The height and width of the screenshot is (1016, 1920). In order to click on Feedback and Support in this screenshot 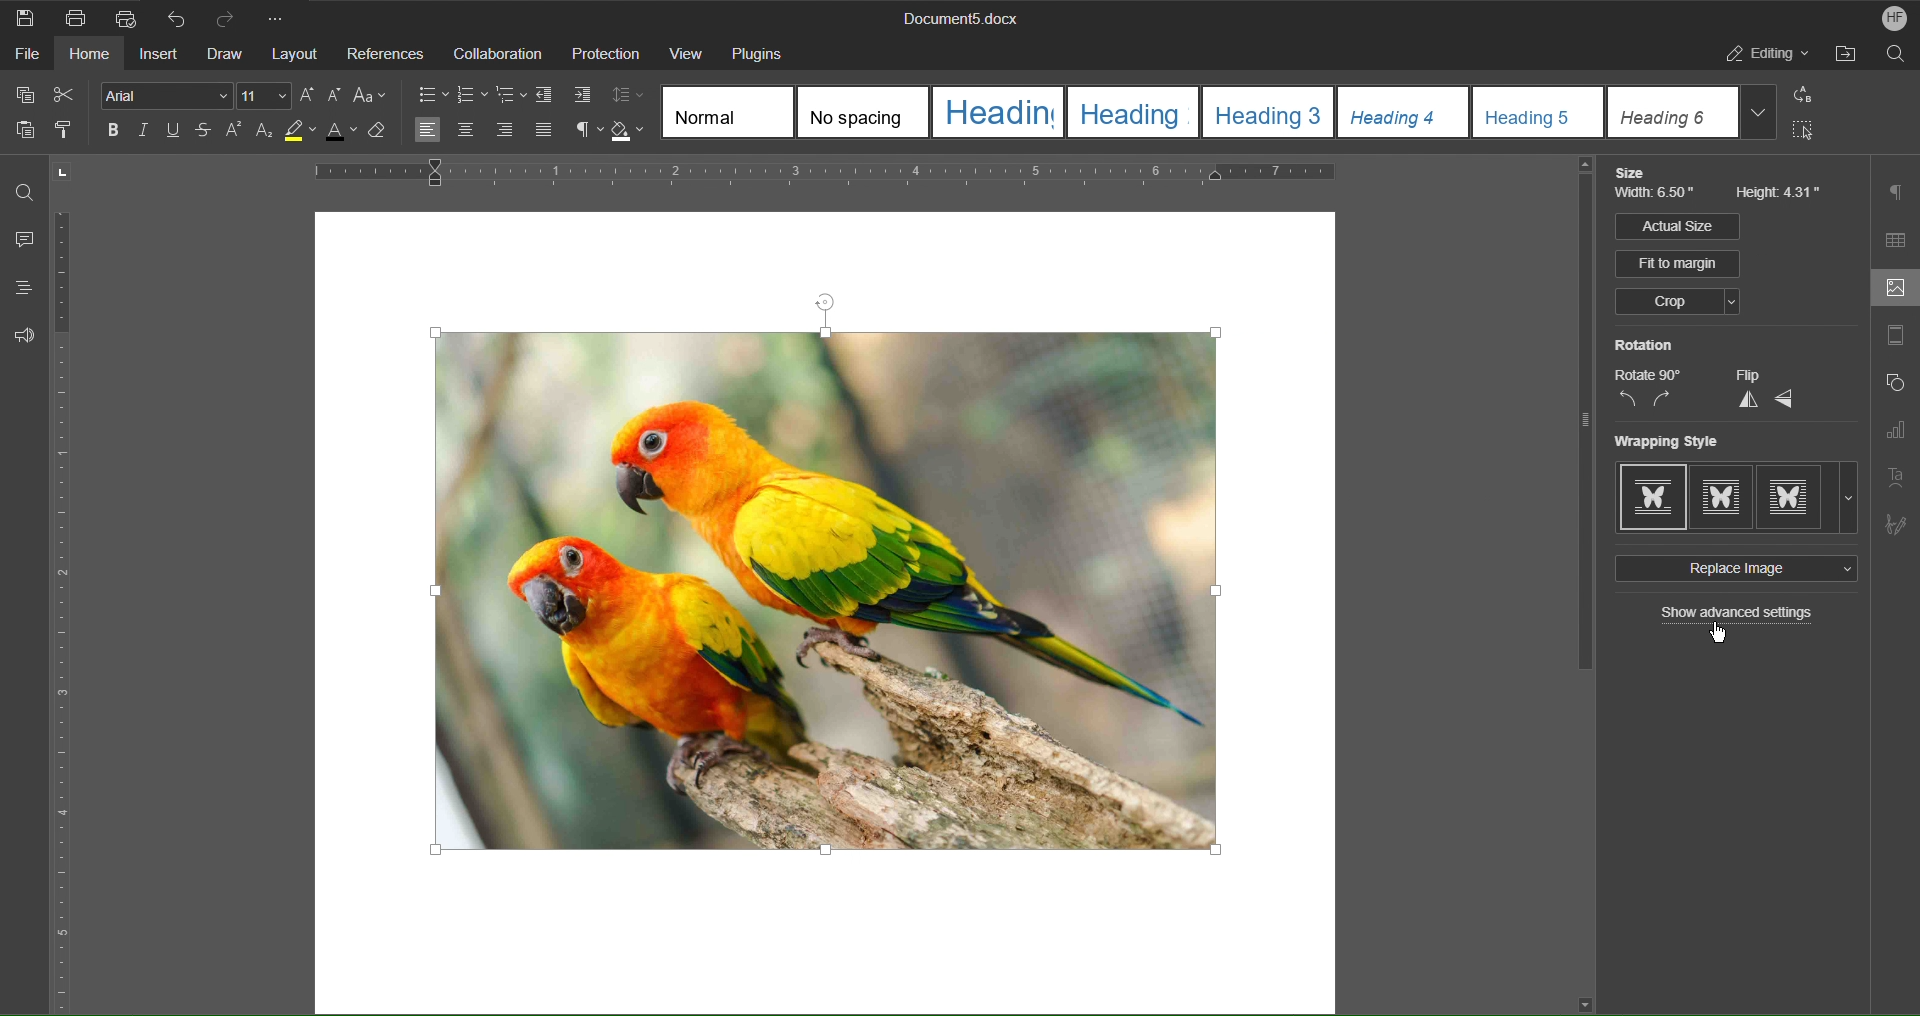, I will do `click(24, 335)`.